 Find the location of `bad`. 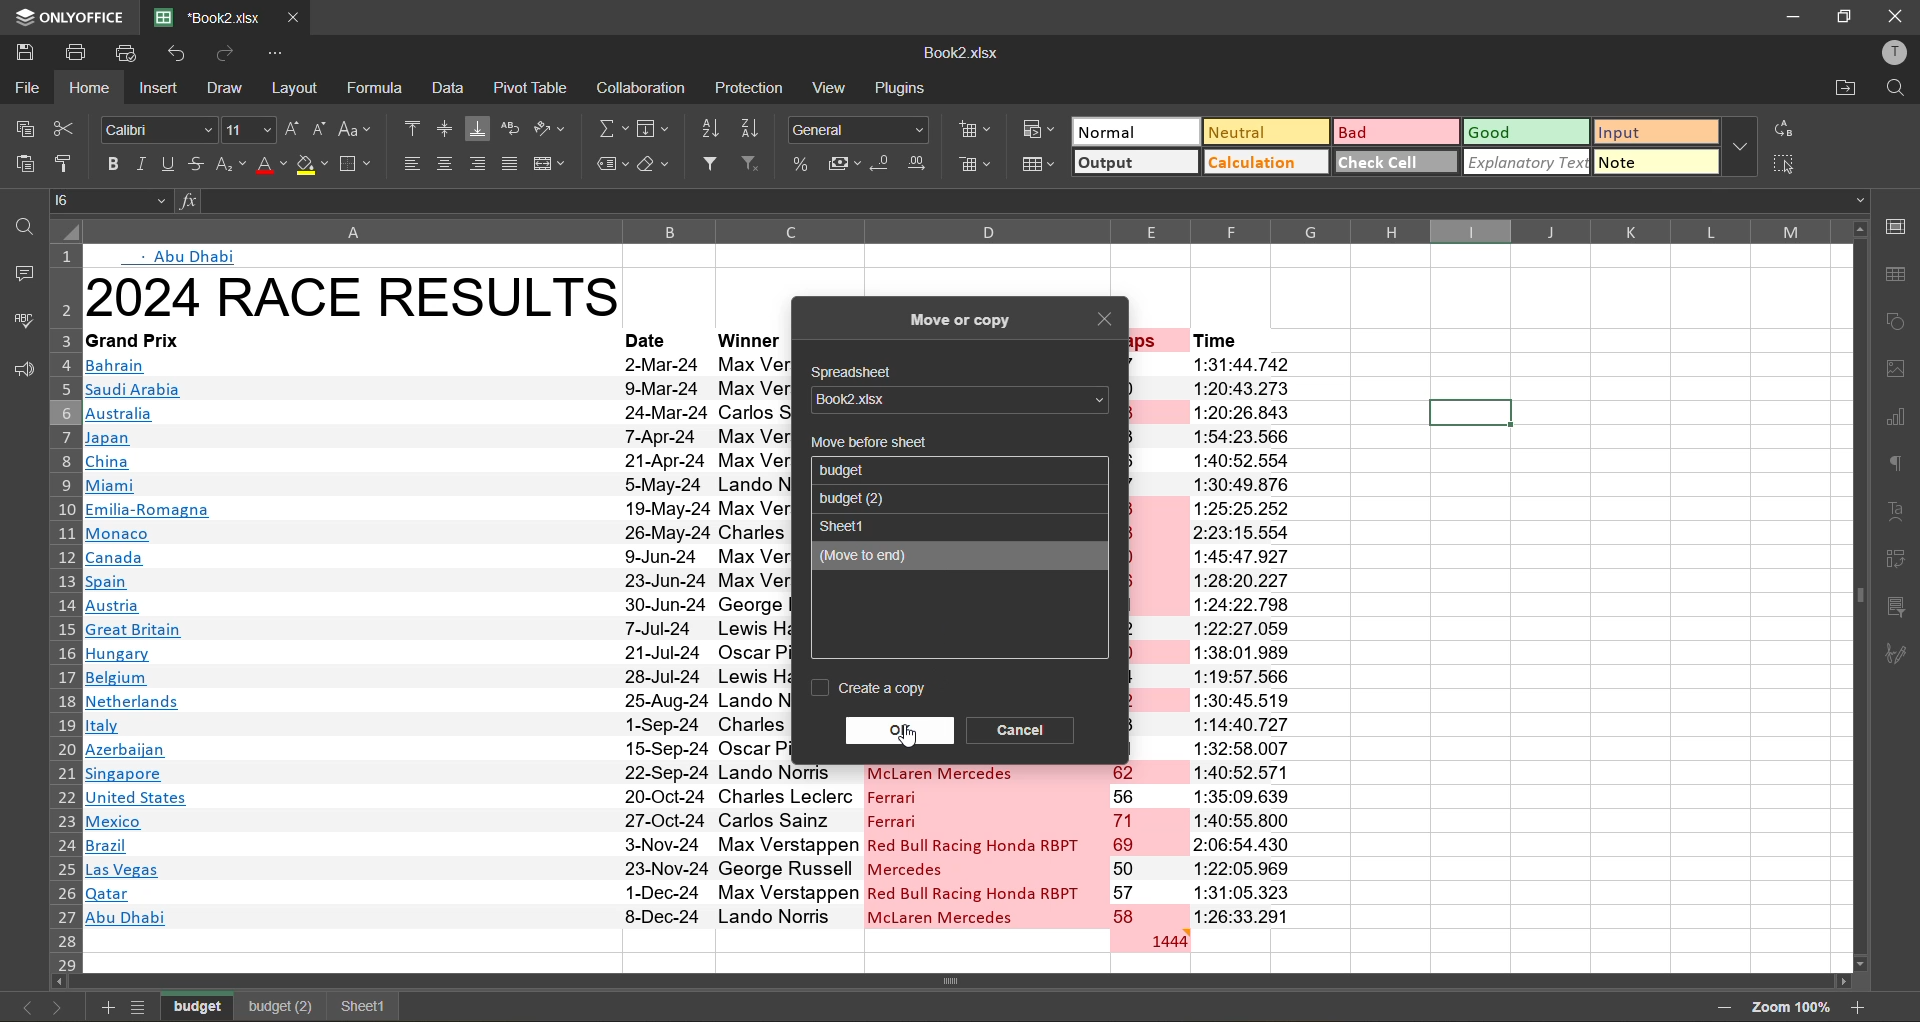

bad is located at coordinates (1393, 131).